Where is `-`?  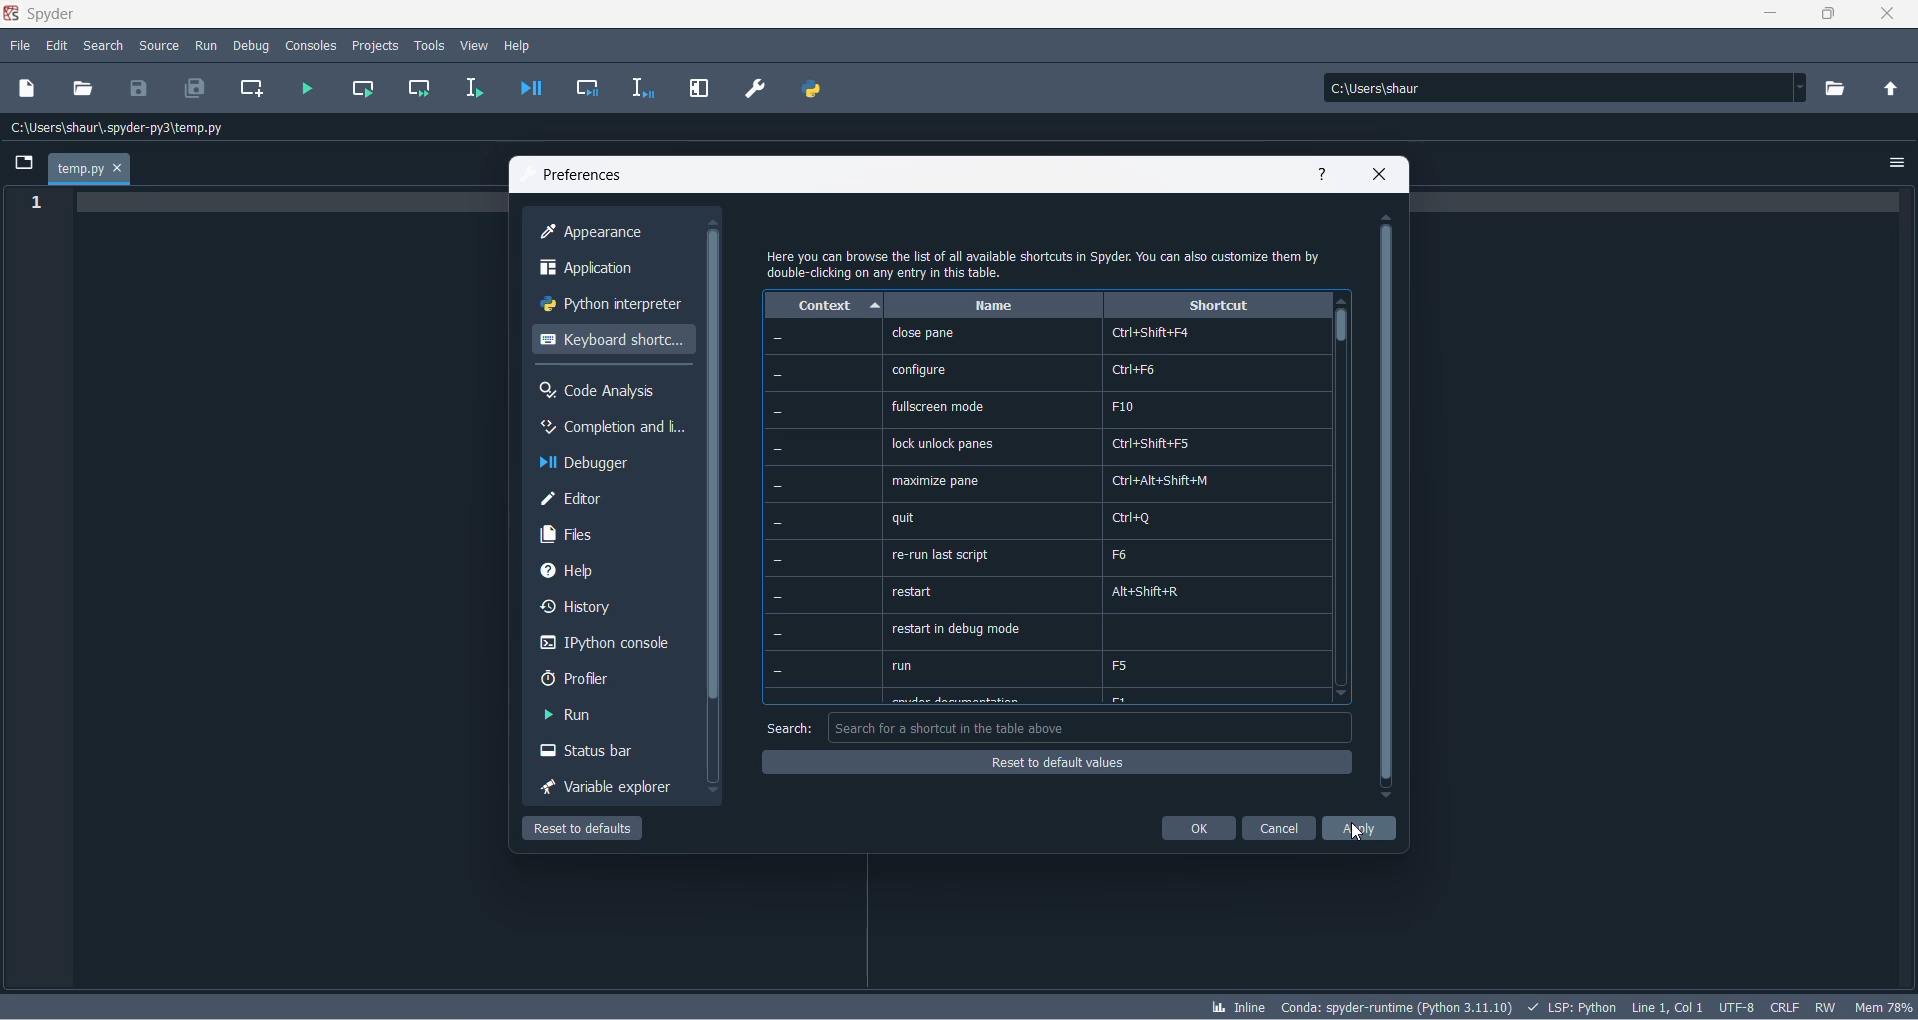 - is located at coordinates (776, 486).